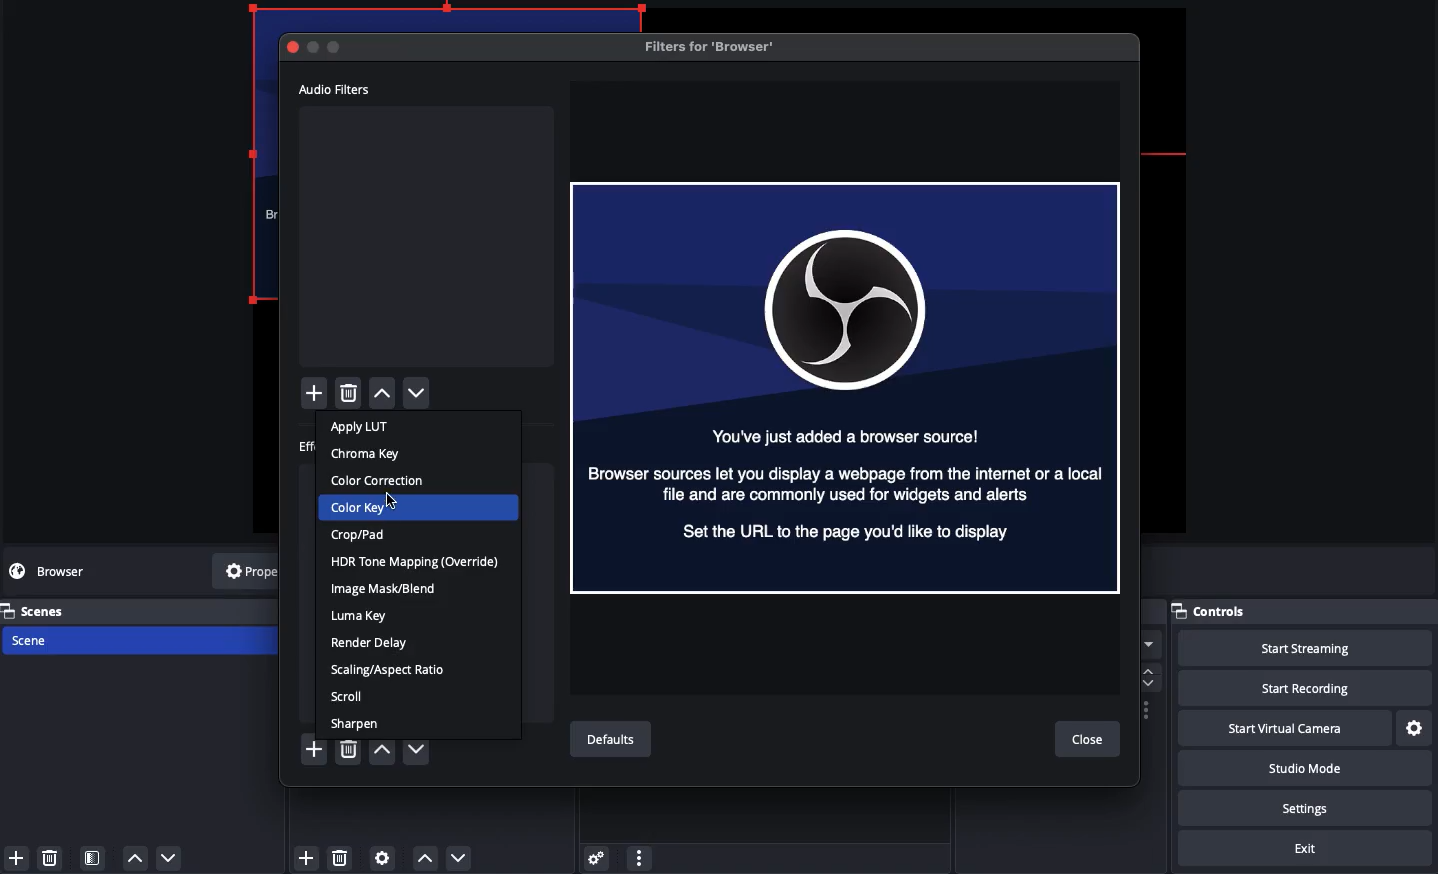 The width and height of the screenshot is (1438, 874). What do you see at coordinates (1302, 611) in the screenshot?
I see `Controls` at bounding box center [1302, 611].